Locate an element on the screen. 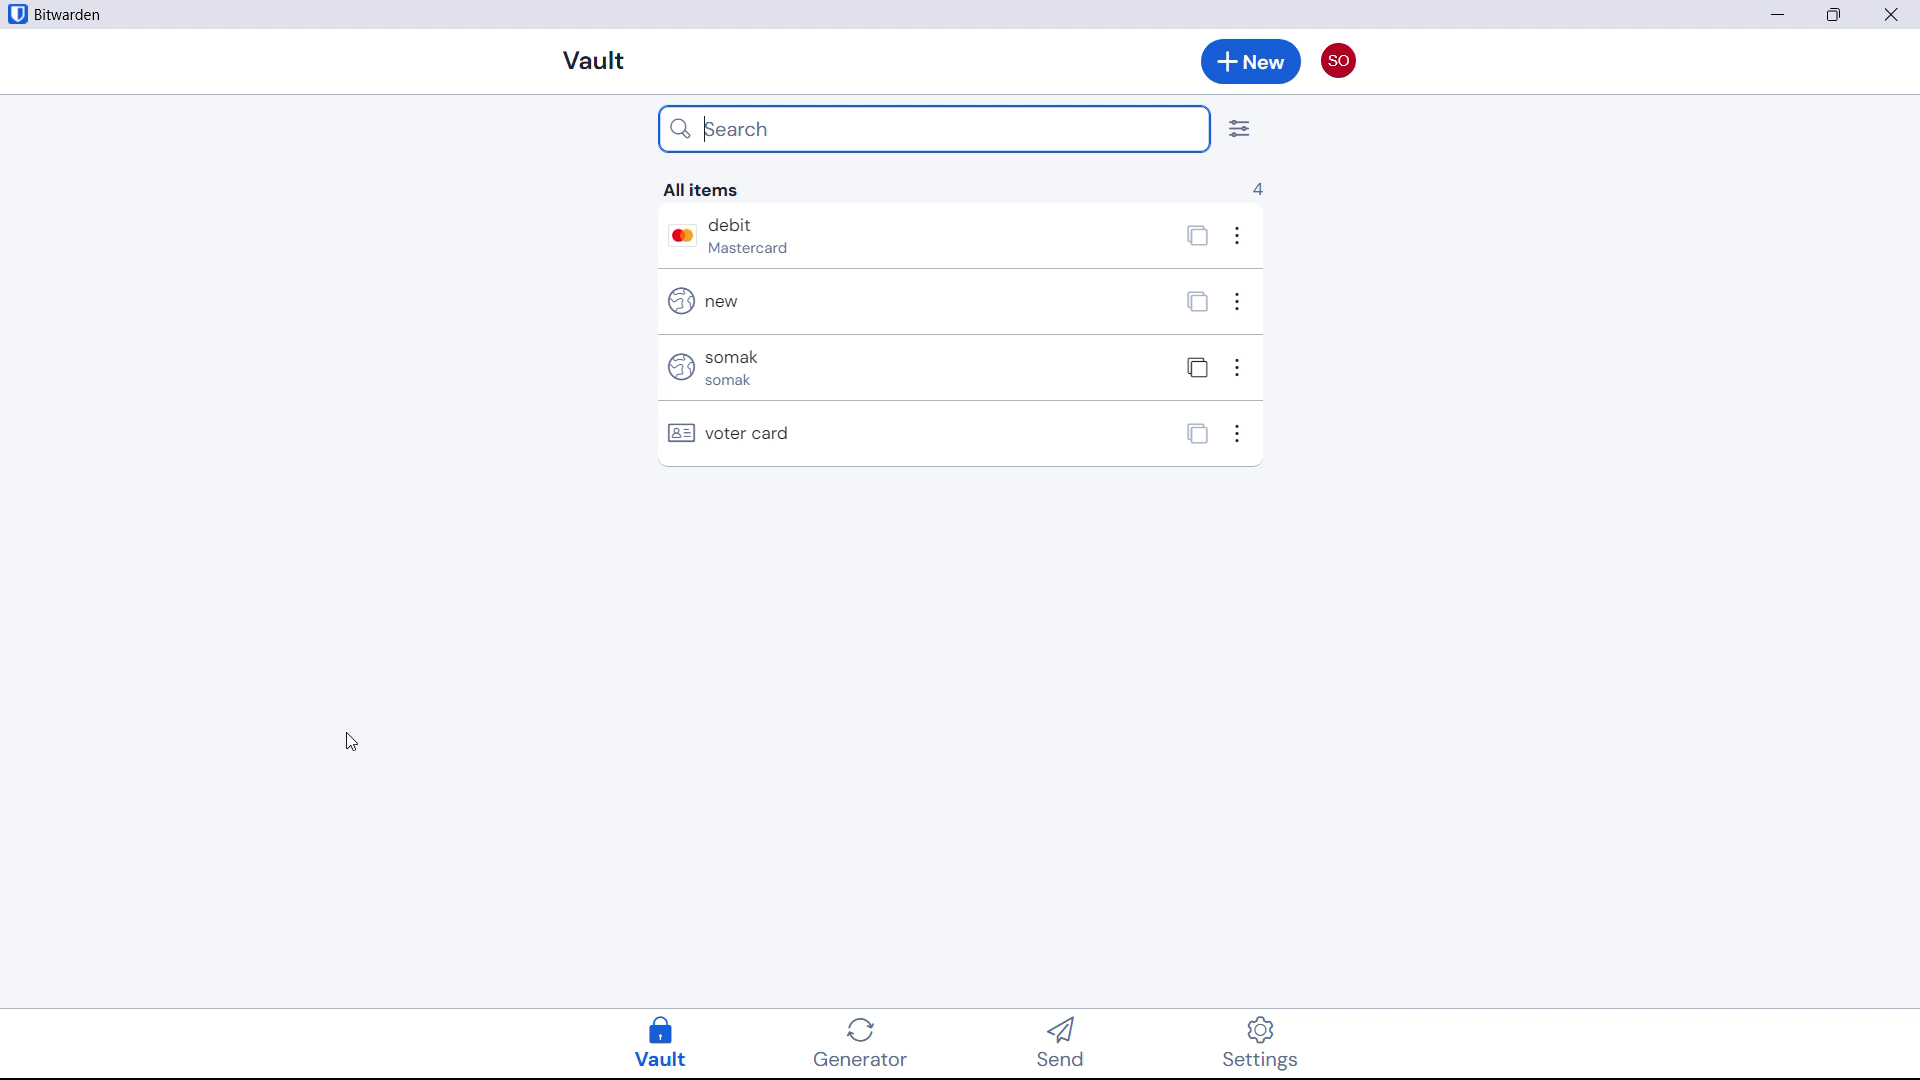 Image resolution: width=1920 pixels, height=1080 pixels. logo "somak" is located at coordinates (678, 368).